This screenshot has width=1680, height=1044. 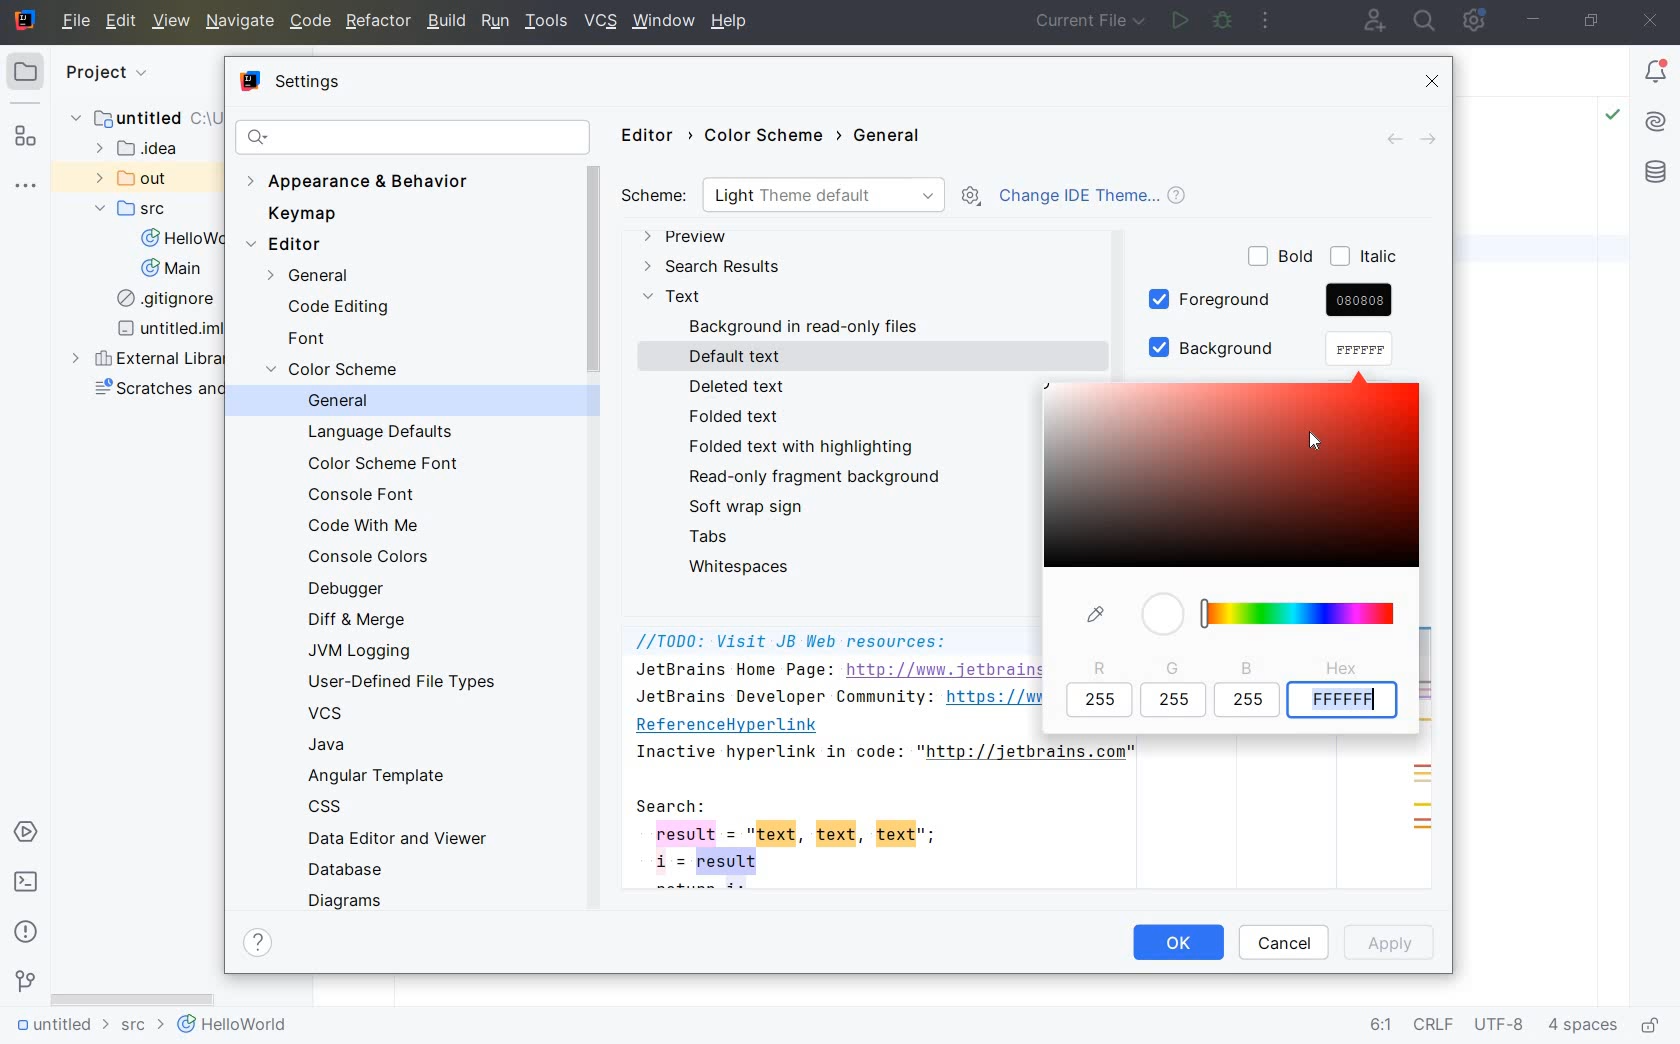 I want to click on close, so click(x=1651, y=22).